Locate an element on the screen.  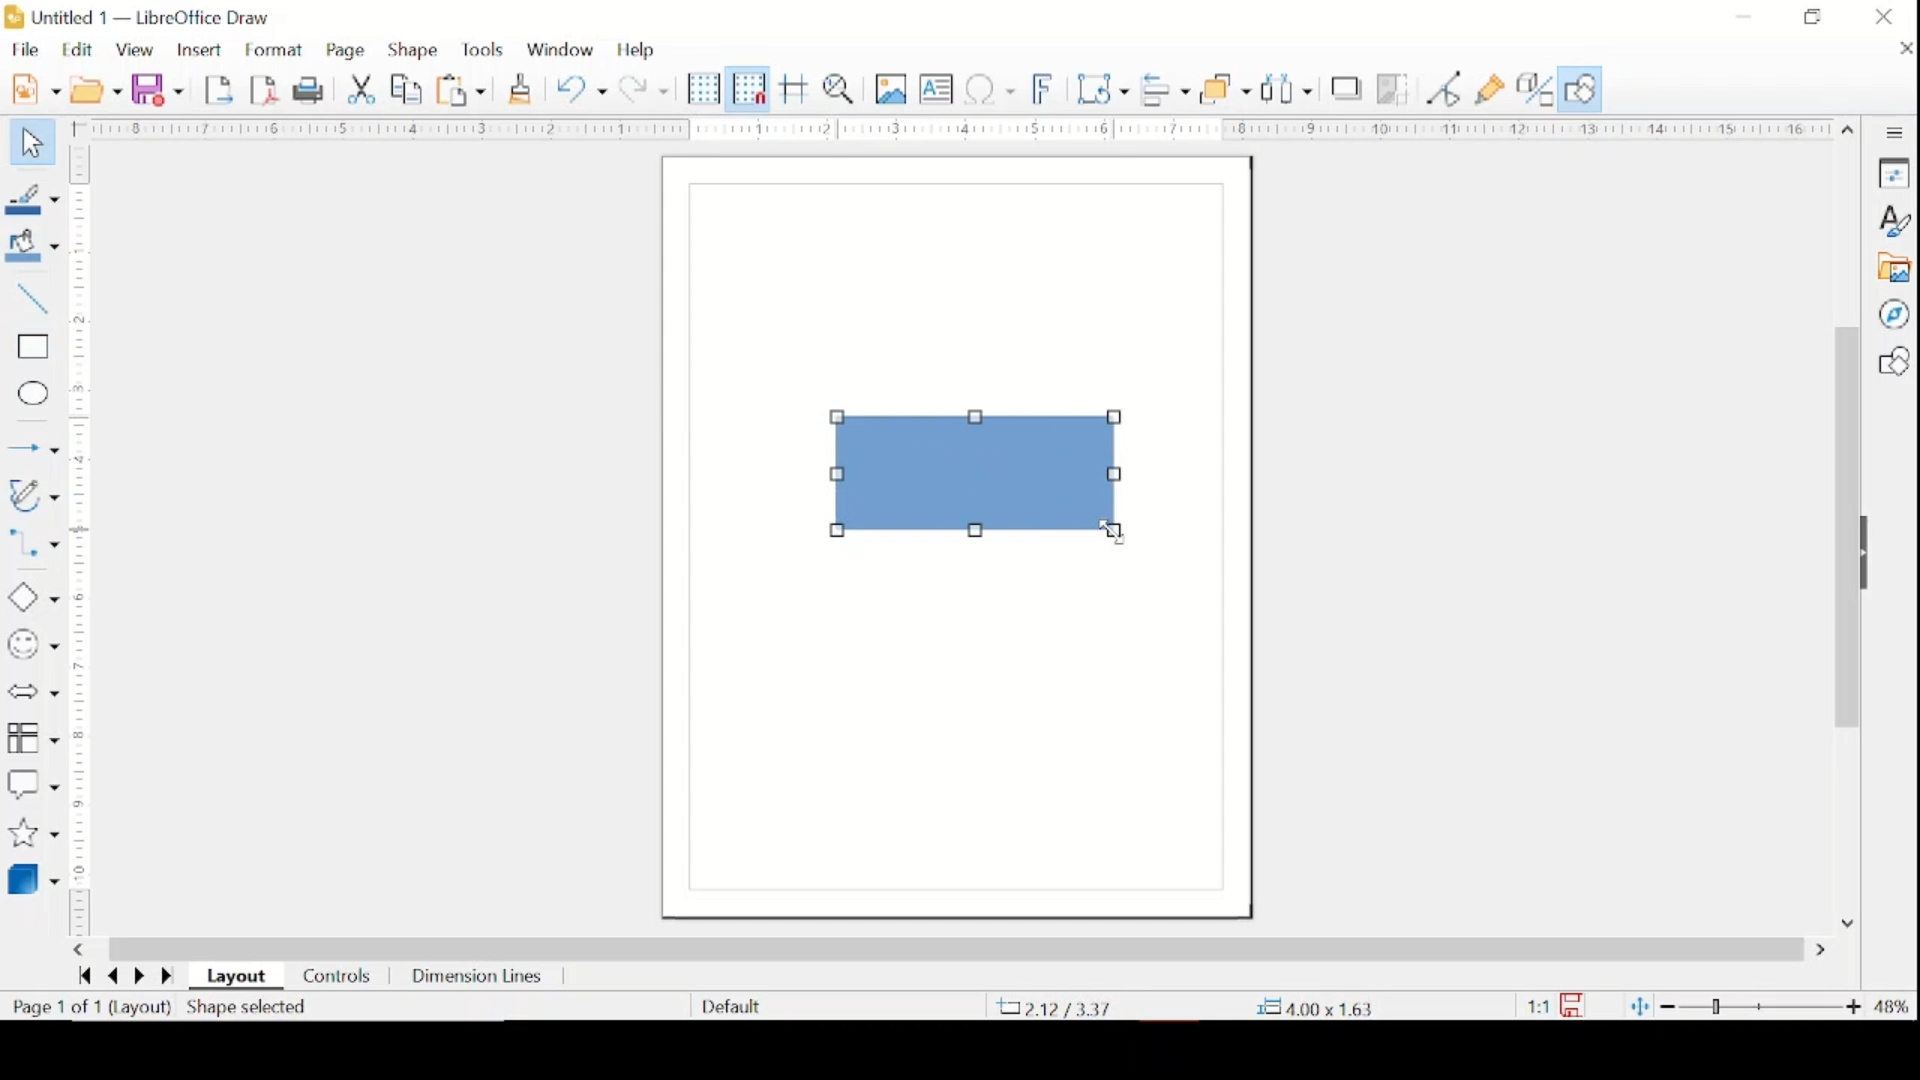
drag handle is located at coordinates (1872, 554).